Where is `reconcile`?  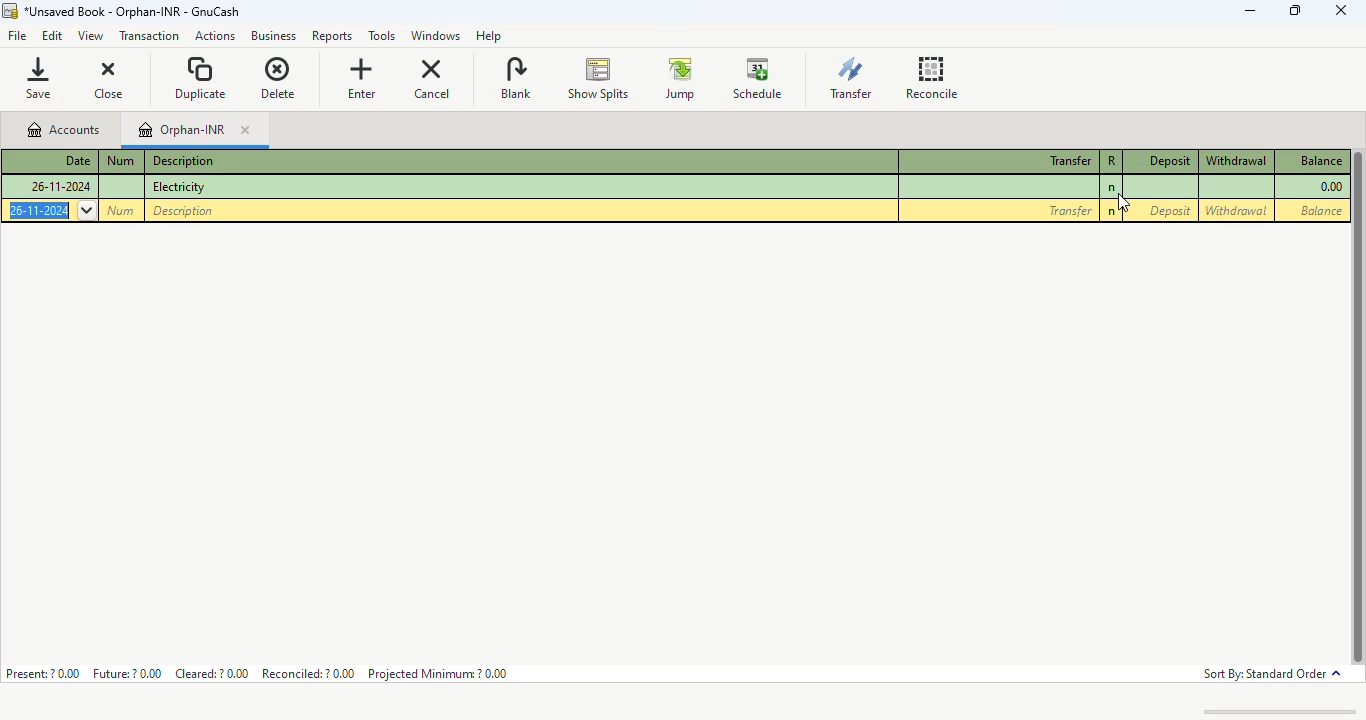 reconcile is located at coordinates (932, 77).